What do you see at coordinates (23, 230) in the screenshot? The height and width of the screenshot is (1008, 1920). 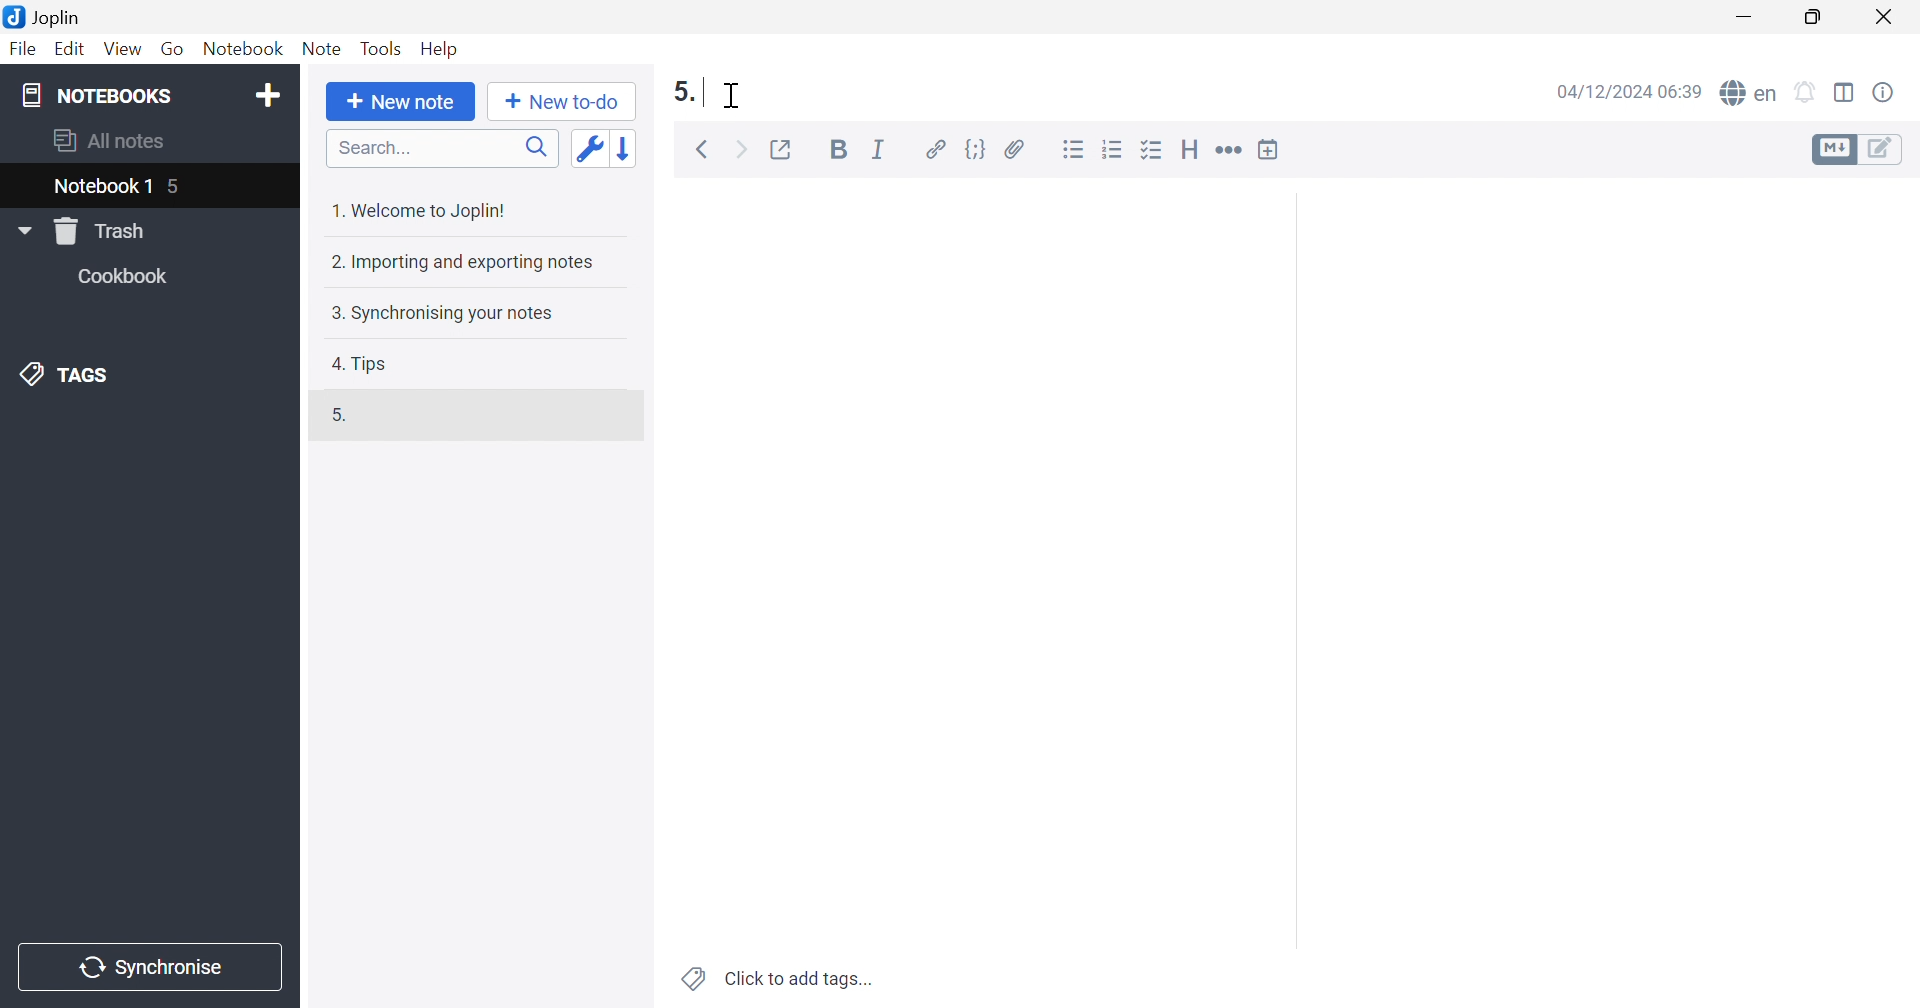 I see `Drop Down` at bounding box center [23, 230].